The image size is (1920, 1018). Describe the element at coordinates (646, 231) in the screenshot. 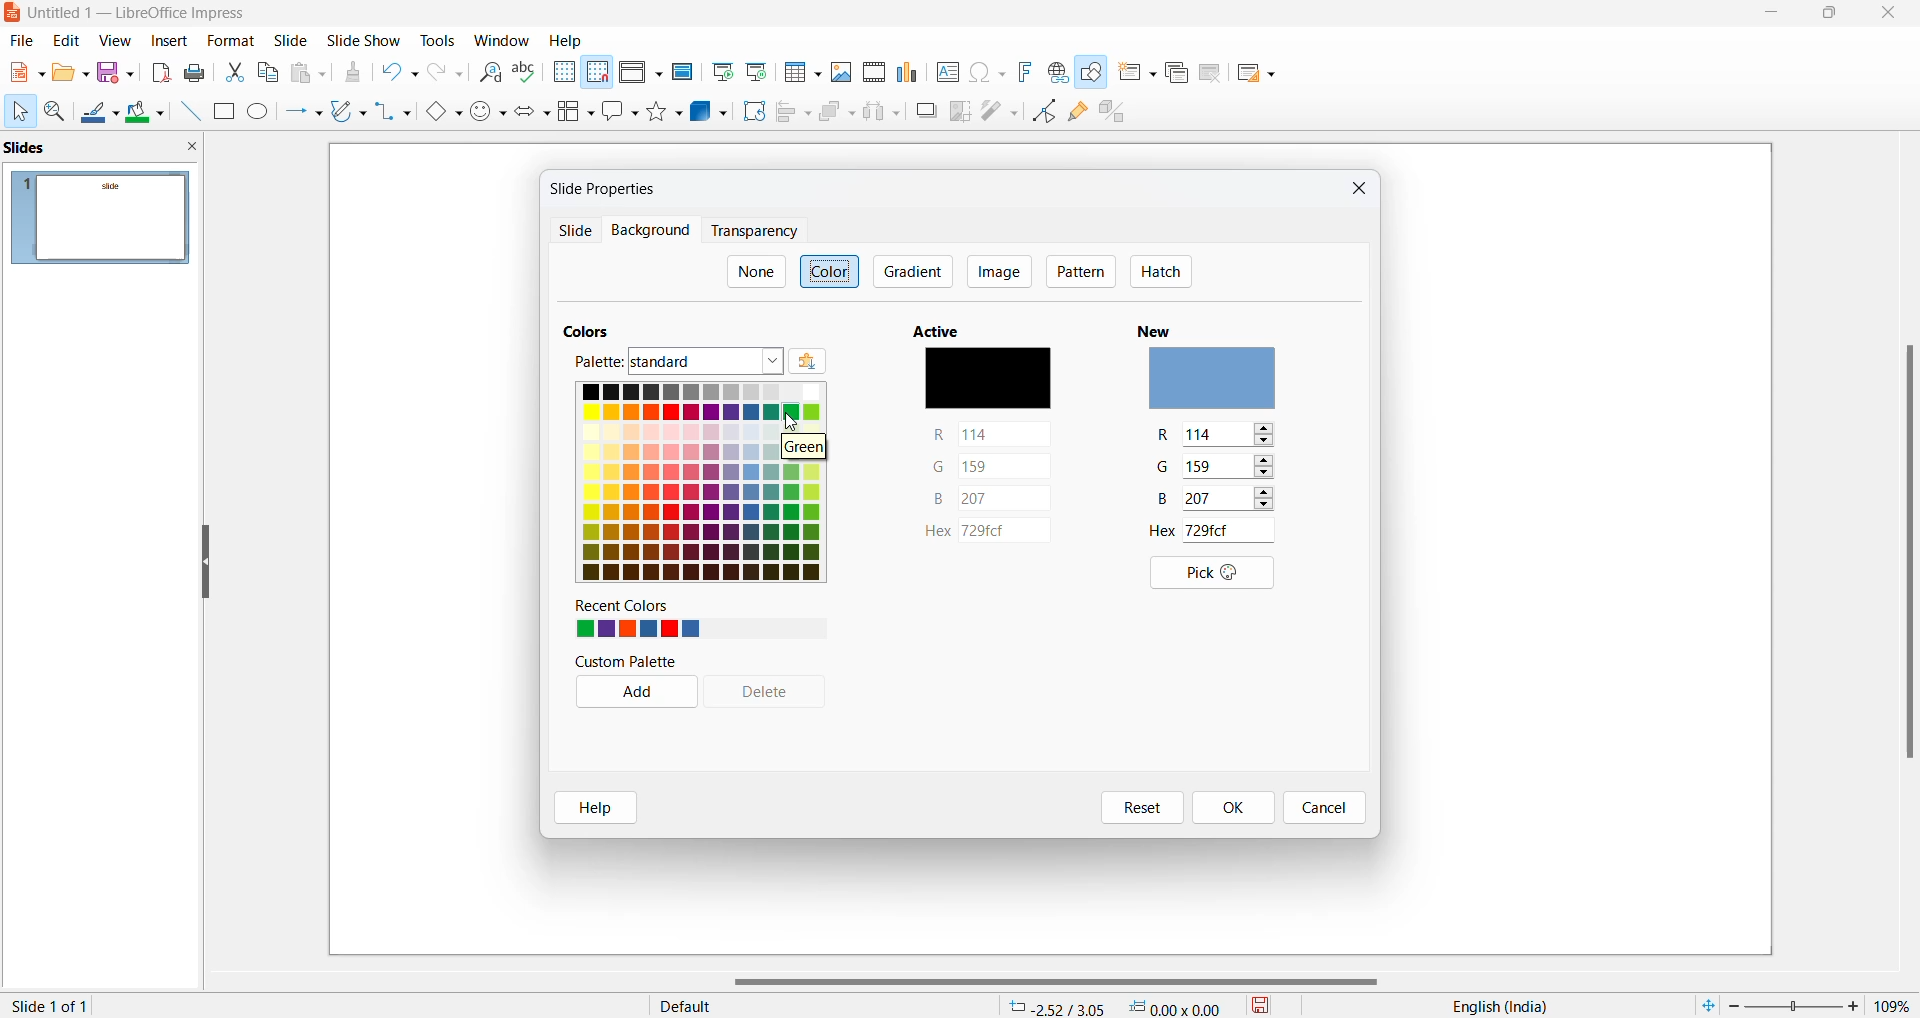

I see `background` at that location.